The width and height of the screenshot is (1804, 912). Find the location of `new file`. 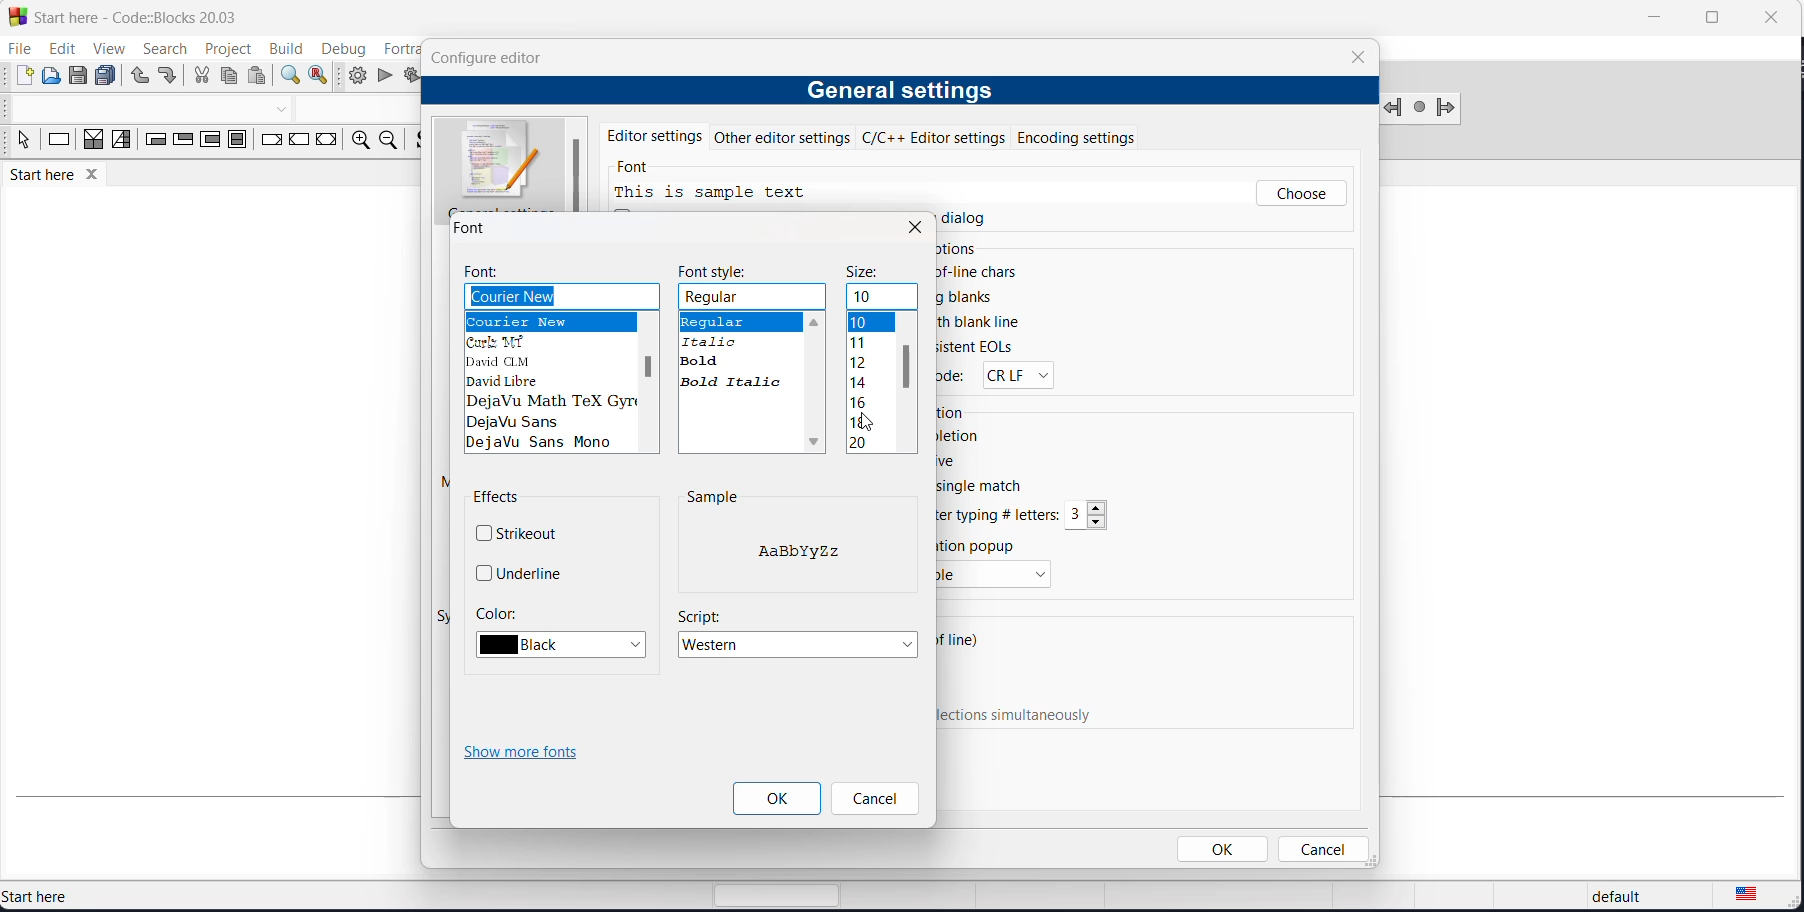

new file is located at coordinates (23, 76).